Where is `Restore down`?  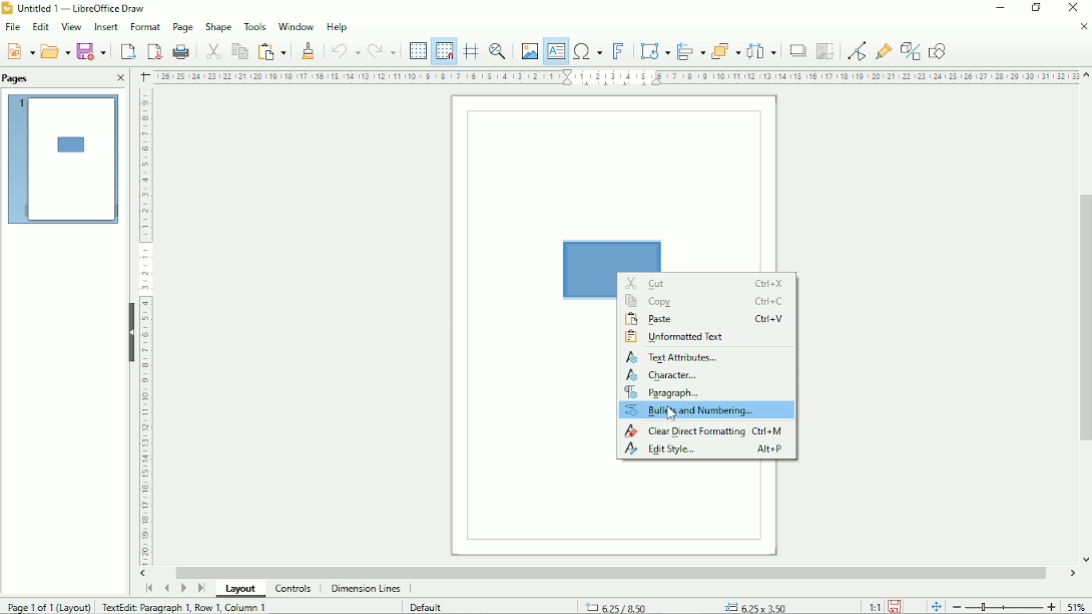
Restore down is located at coordinates (1037, 8).